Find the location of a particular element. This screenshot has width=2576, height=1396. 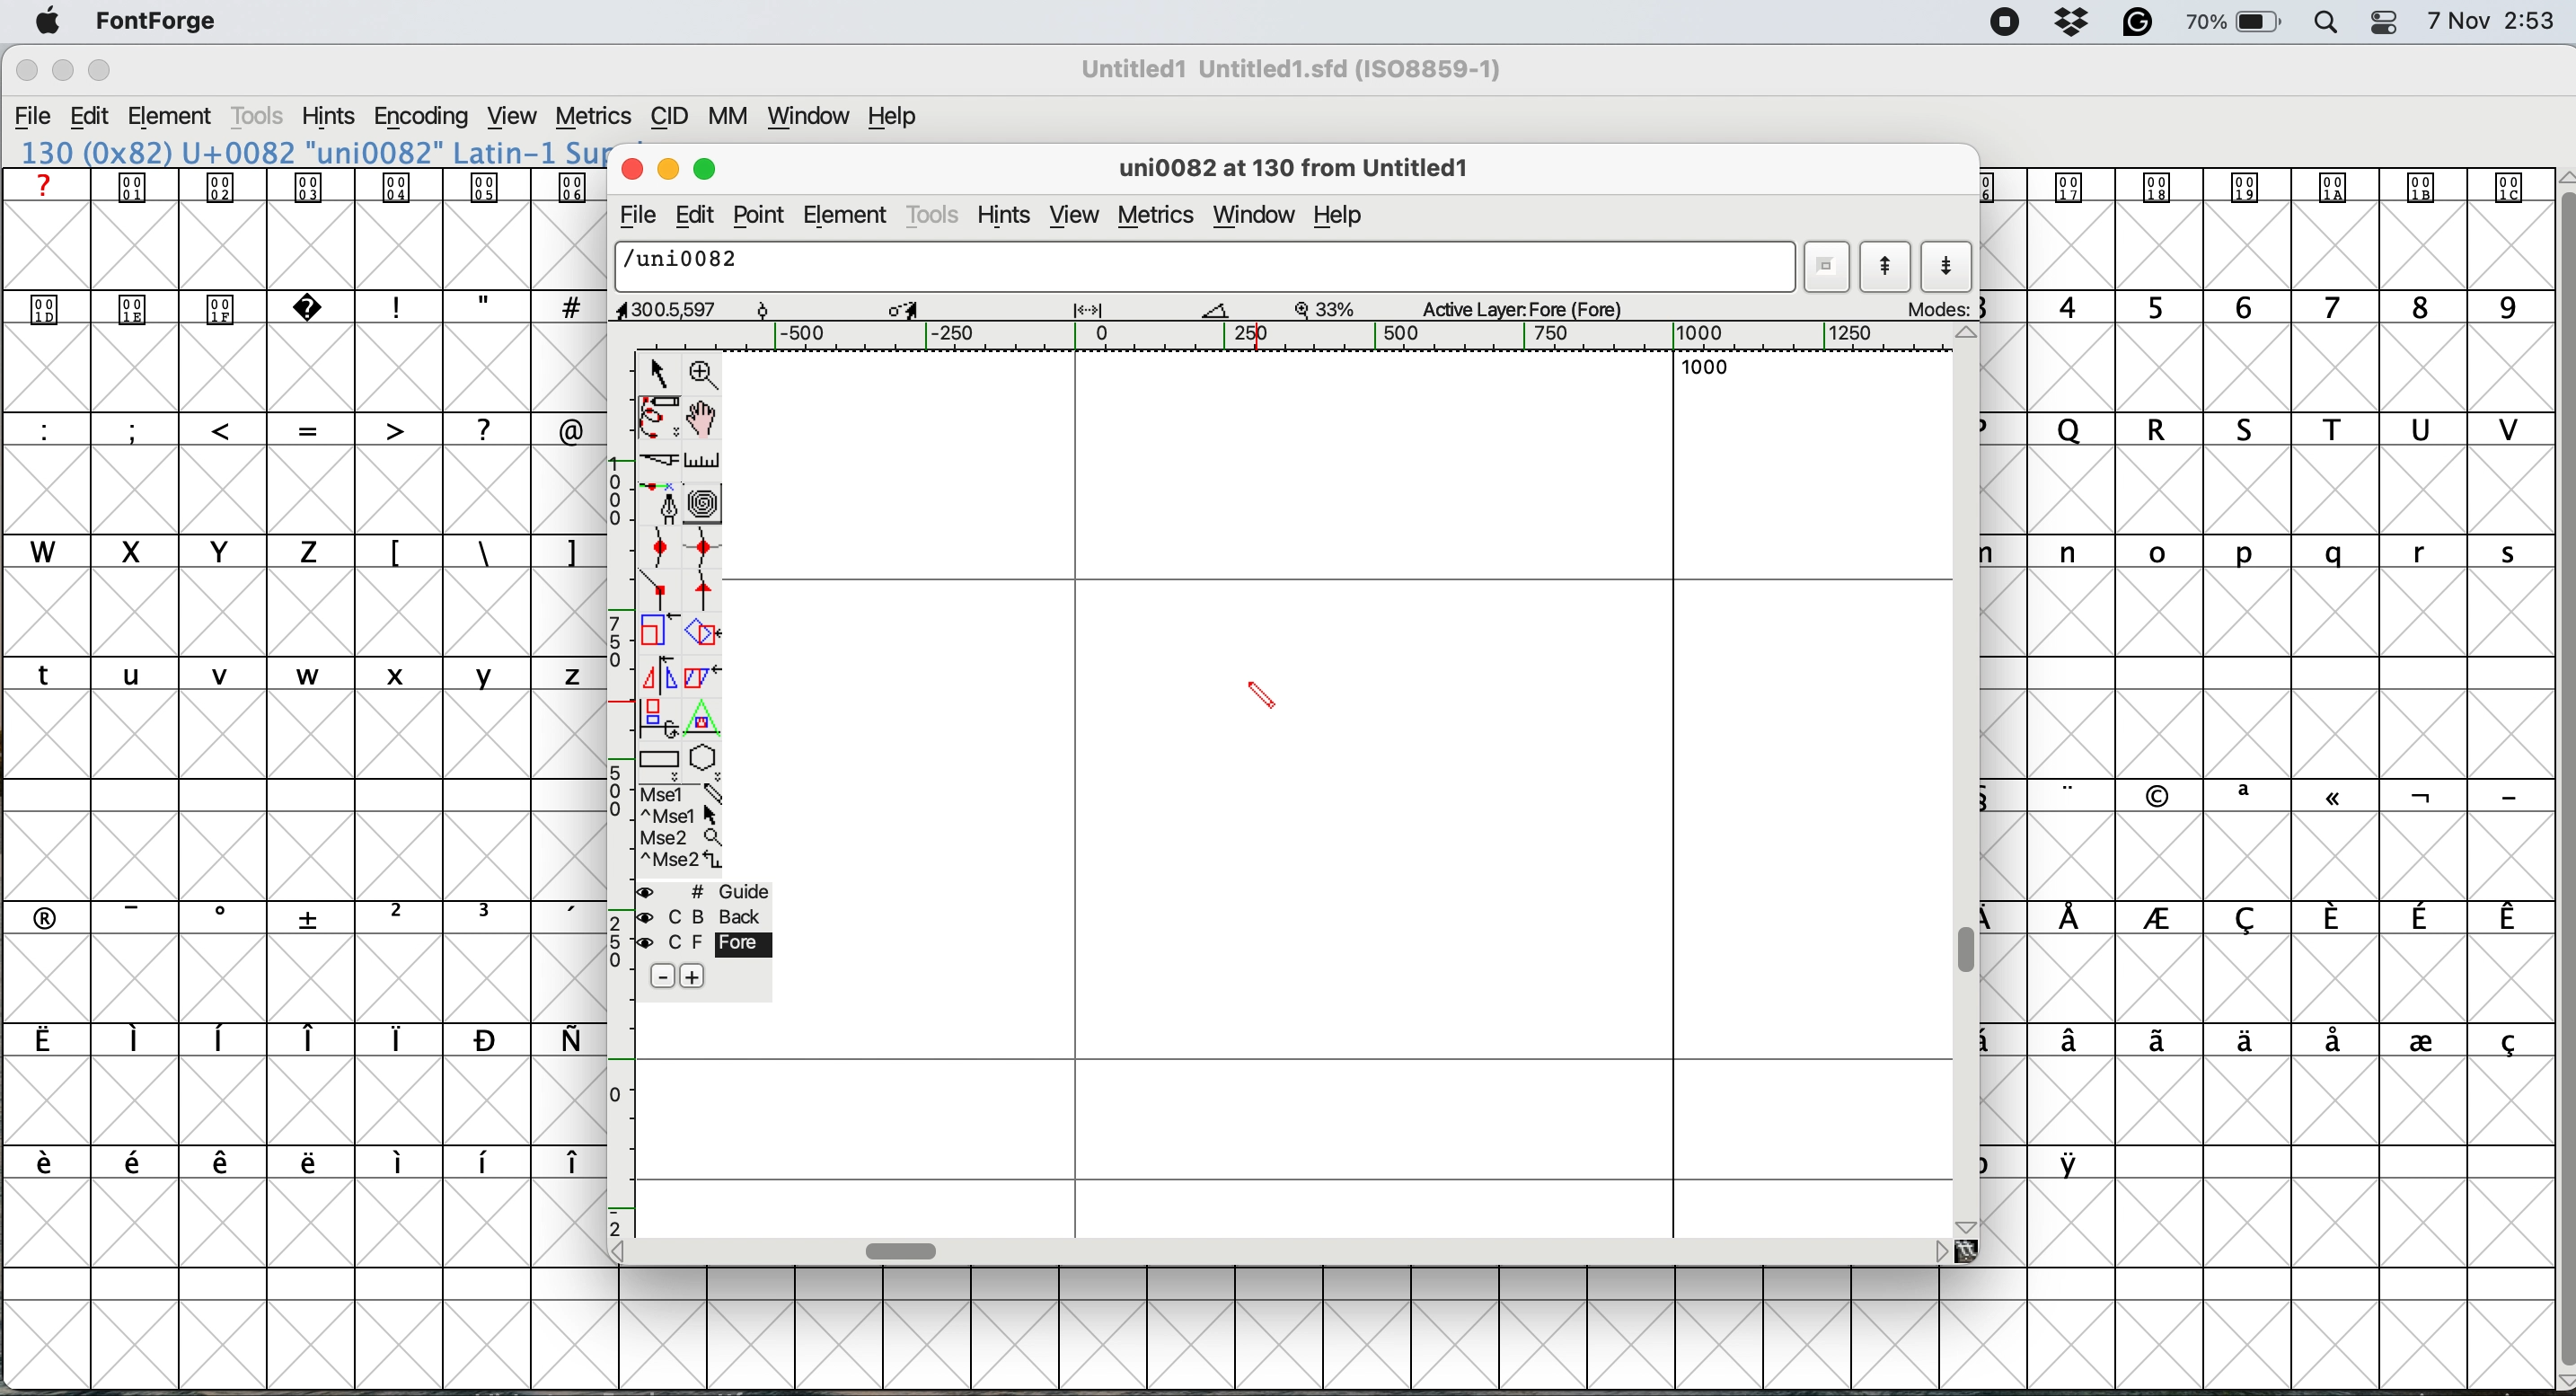

special characters is located at coordinates (291, 428).